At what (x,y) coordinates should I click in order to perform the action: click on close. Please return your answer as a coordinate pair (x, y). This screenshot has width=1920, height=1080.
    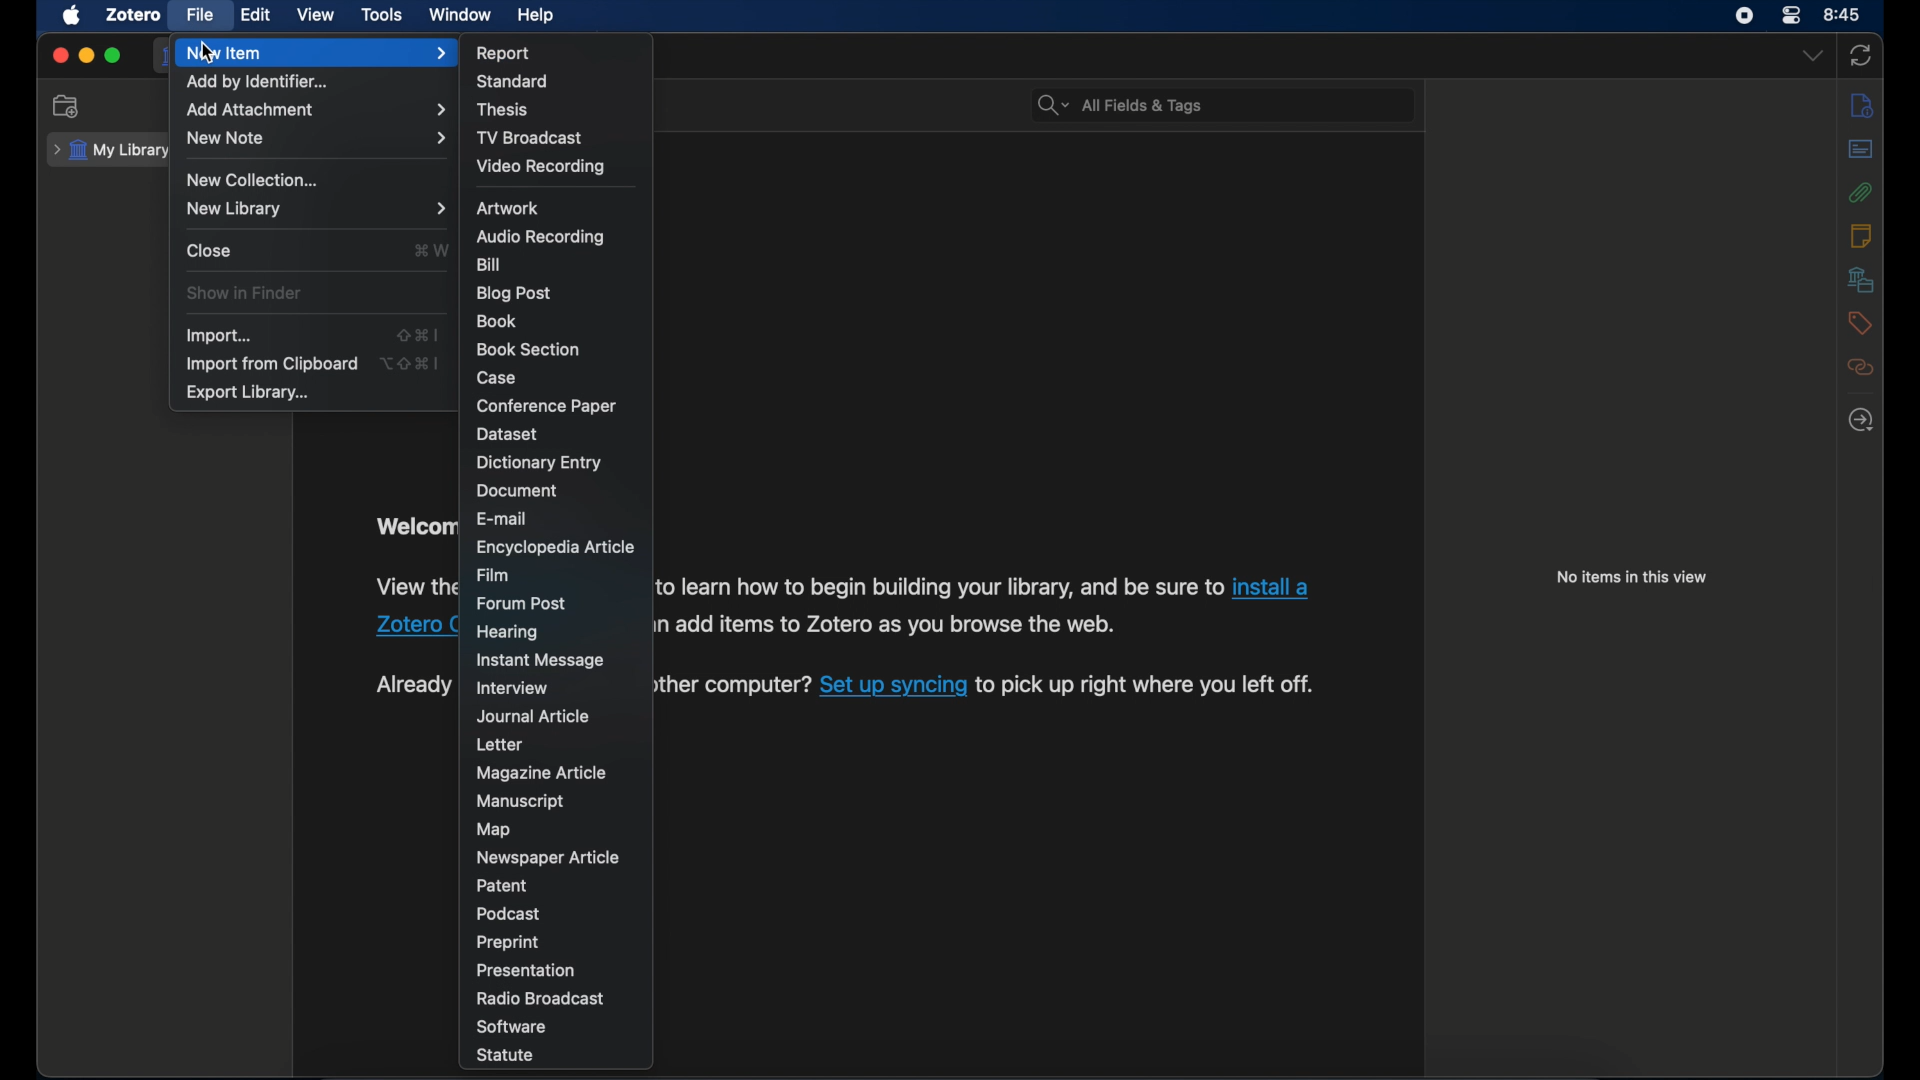
    Looking at the image, I should click on (60, 56).